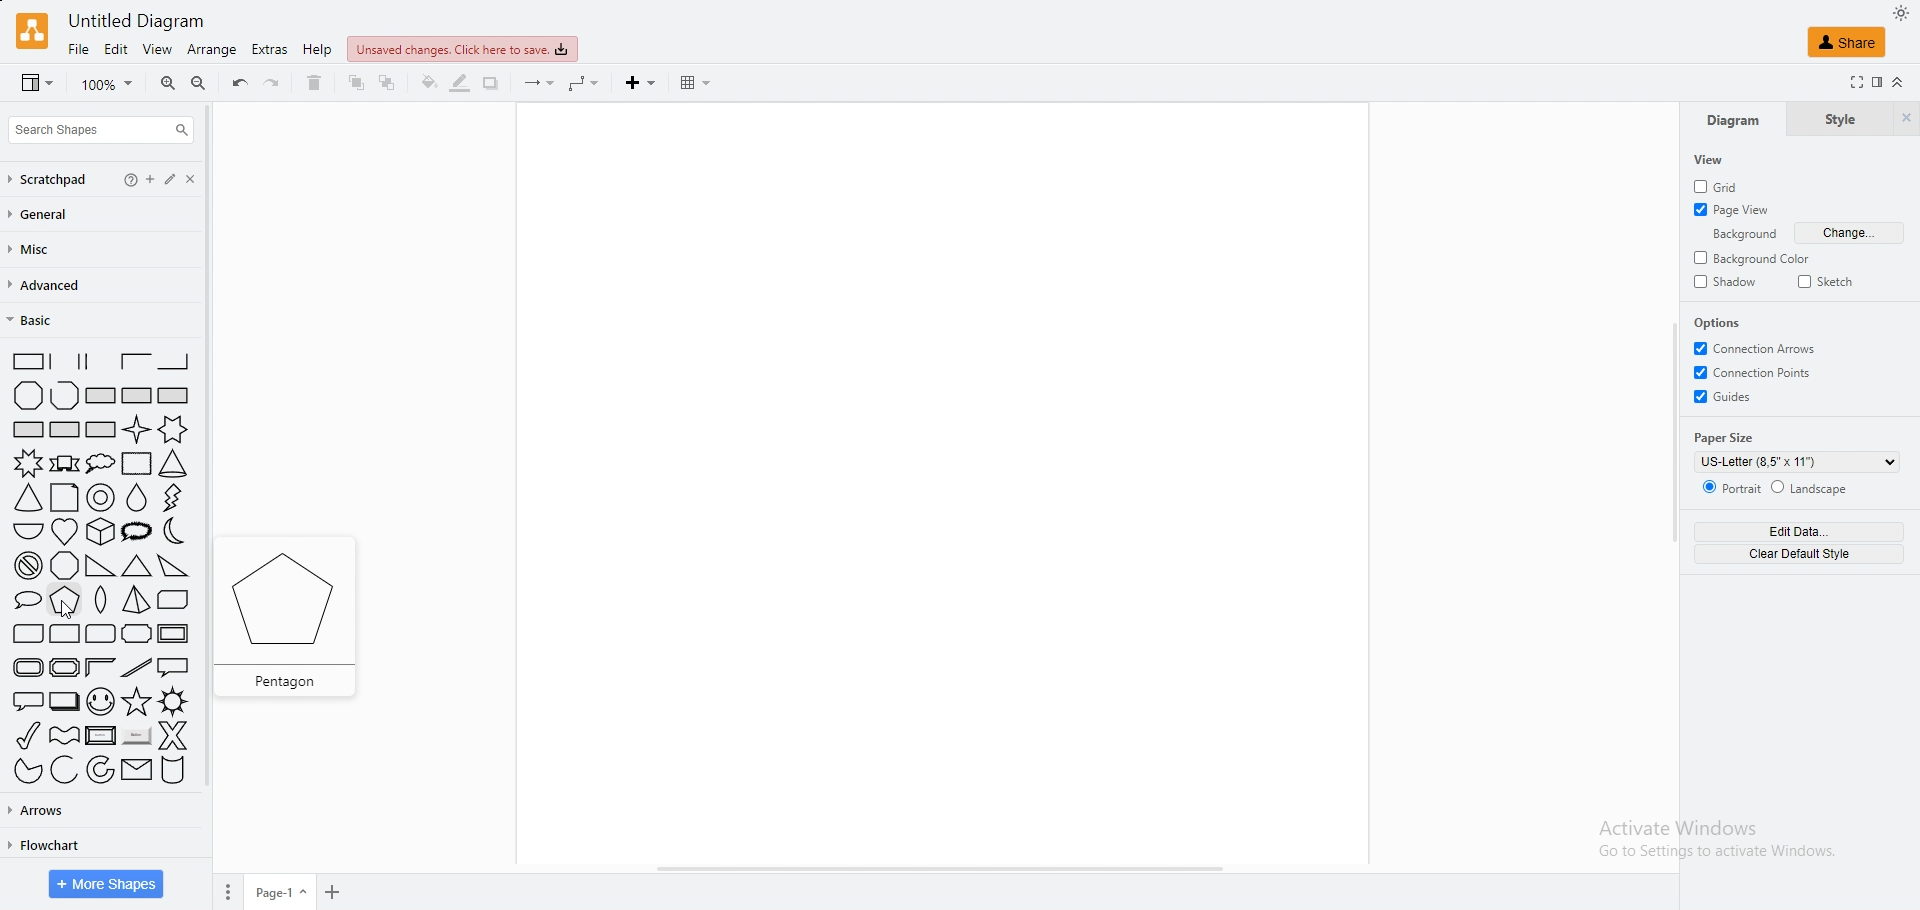  Describe the element at coordinates (29, 499) in the screenshot. I see `cone (adjustable)` at that location.